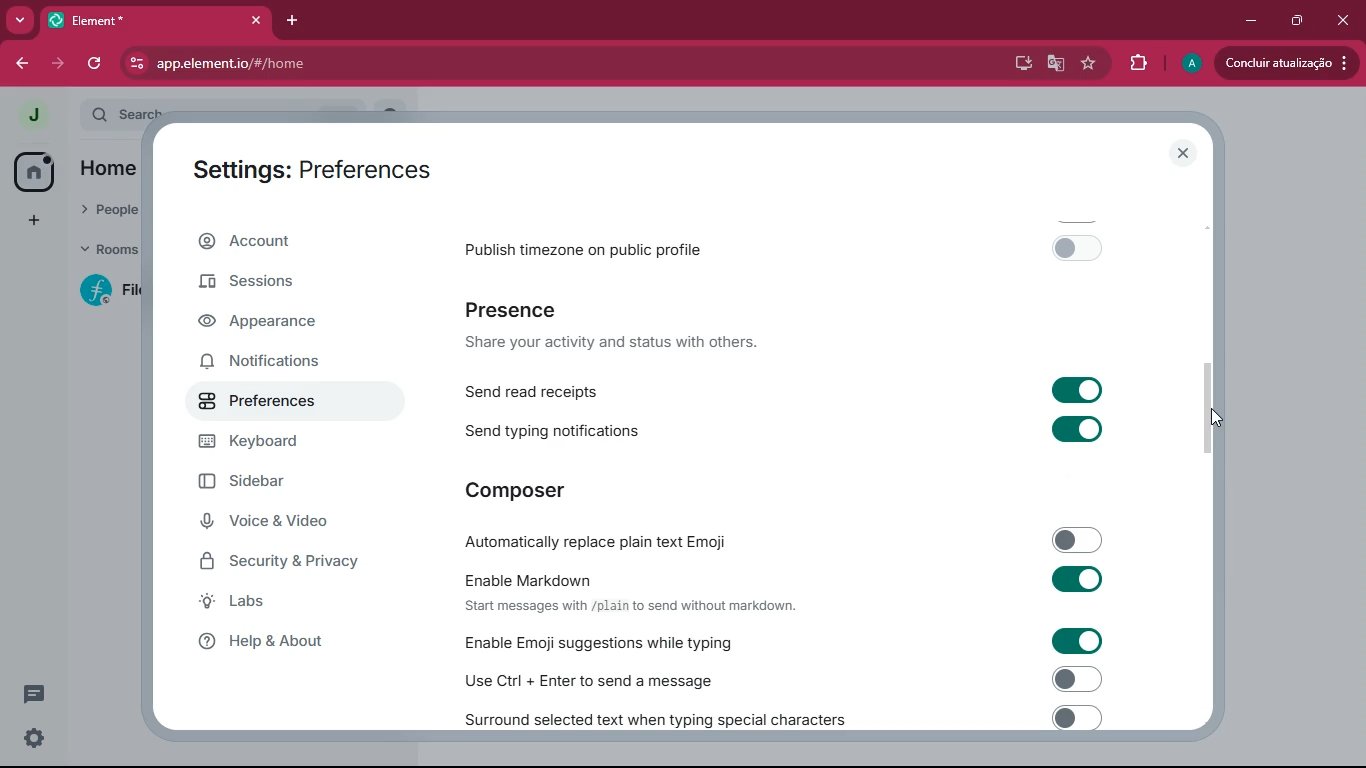  What do you see at coordinates (30, 694) in the screenshot?
I see `comments` at bounding box center [30, 694].